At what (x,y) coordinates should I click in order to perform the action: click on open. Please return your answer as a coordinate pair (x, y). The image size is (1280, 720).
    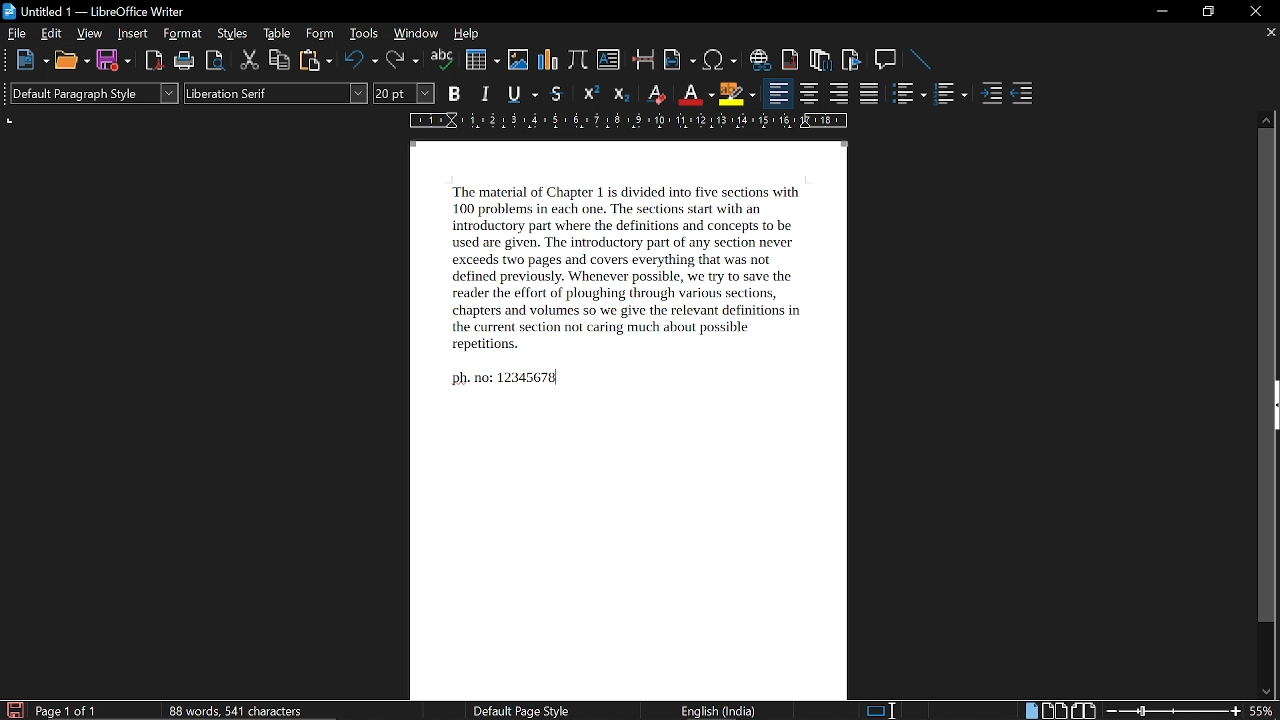
    Looking at the image, I should click on (72, 60).